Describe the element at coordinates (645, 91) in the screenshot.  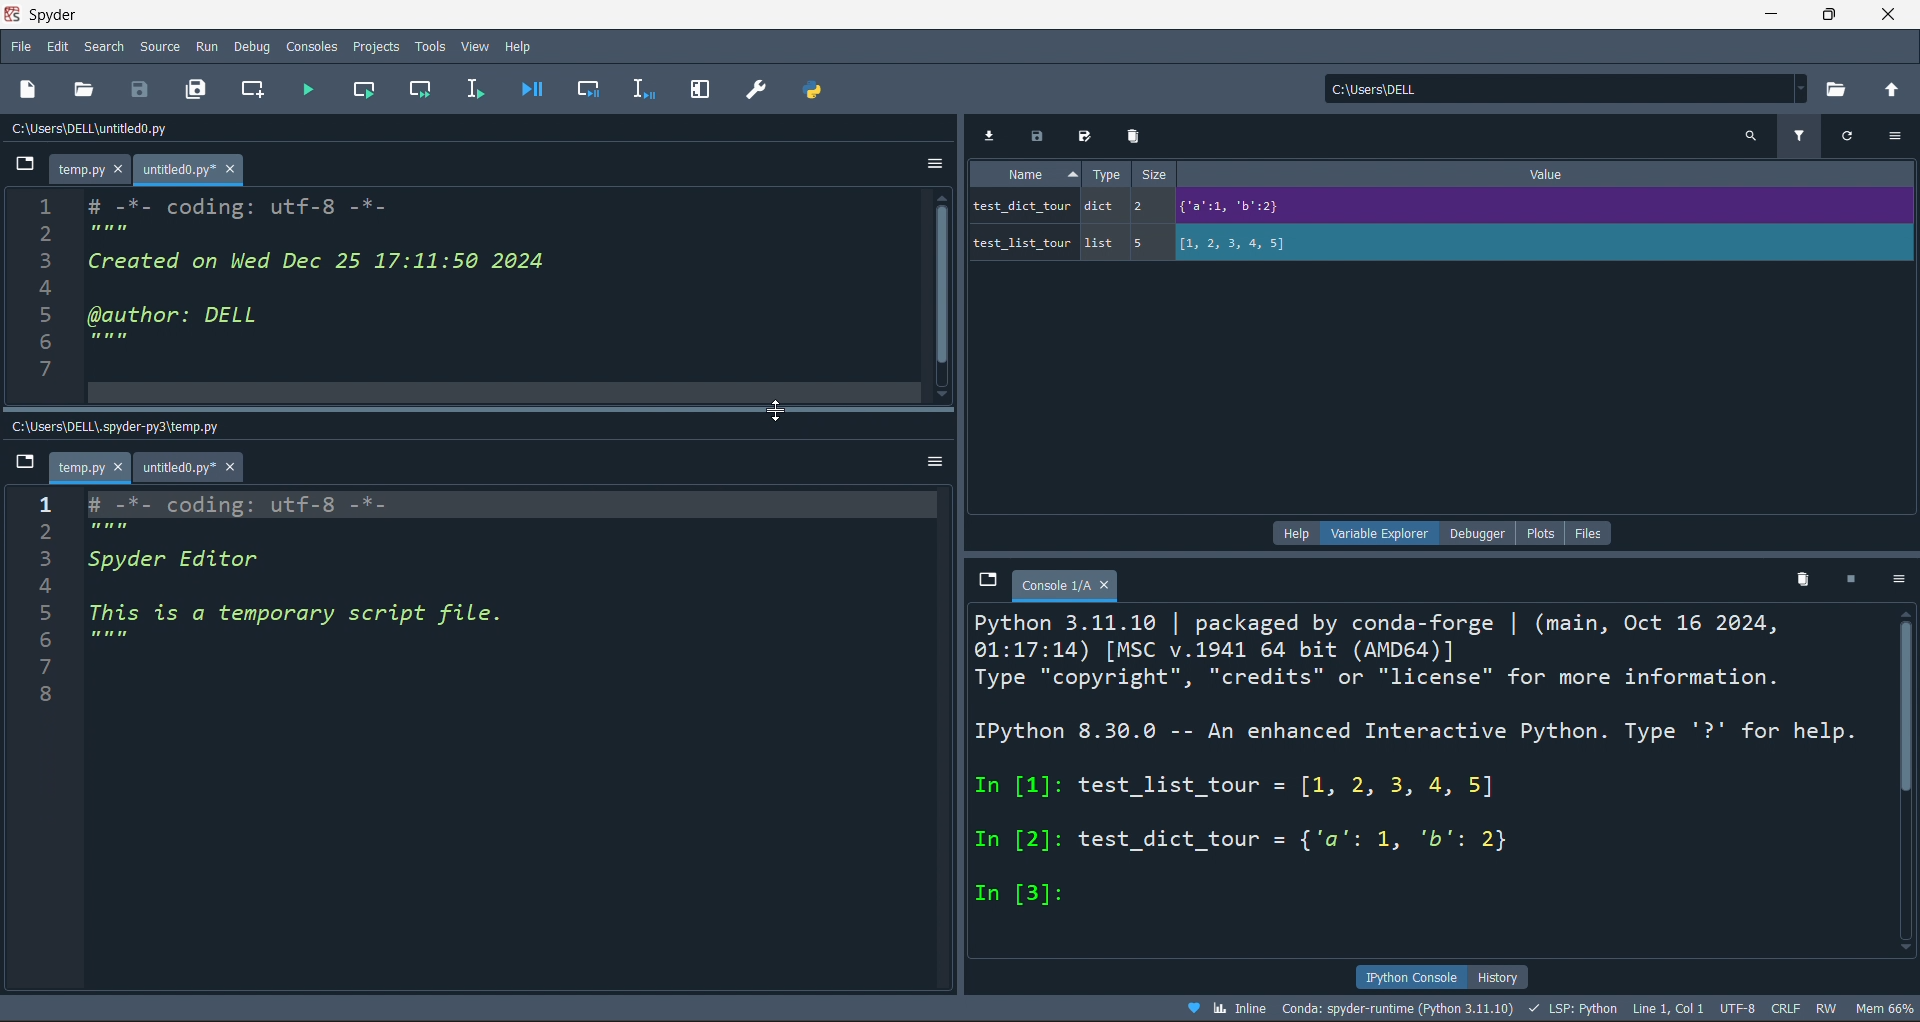
I see `debug line` at that location.